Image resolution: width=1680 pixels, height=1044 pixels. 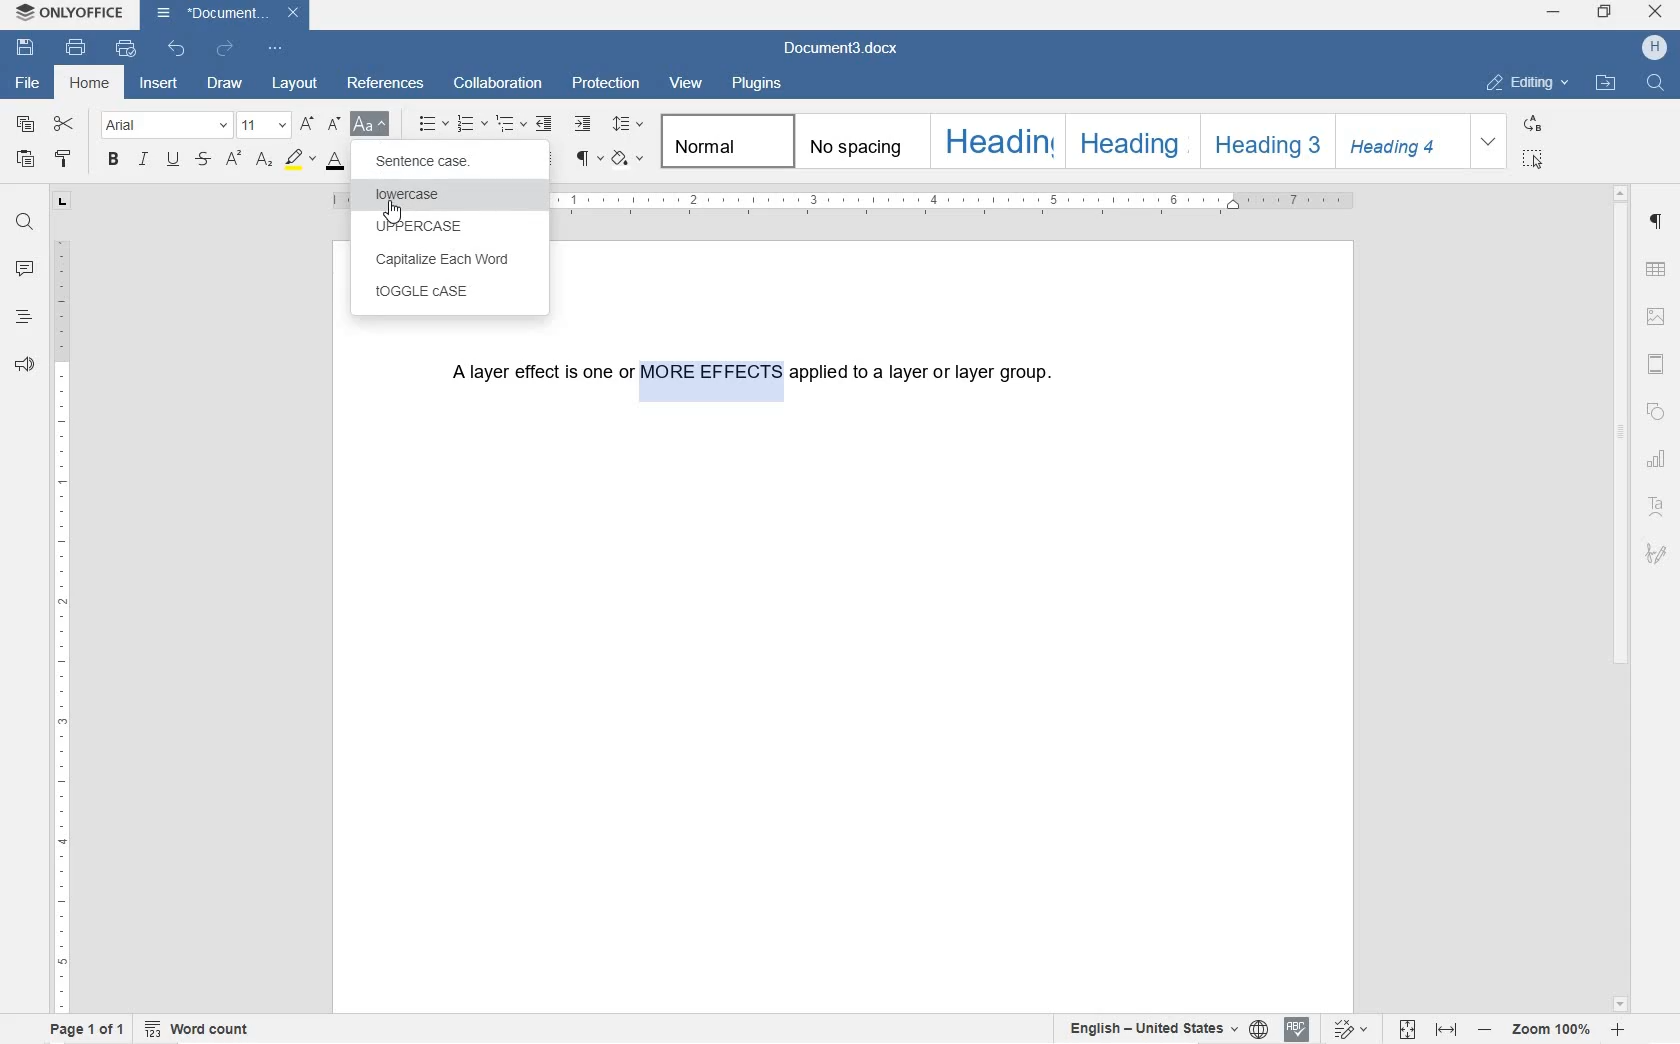 What do you see at coordinates (1534, 159) in the screenshot?
I see `SELECT ALL` at bounding box center [1534, 159].